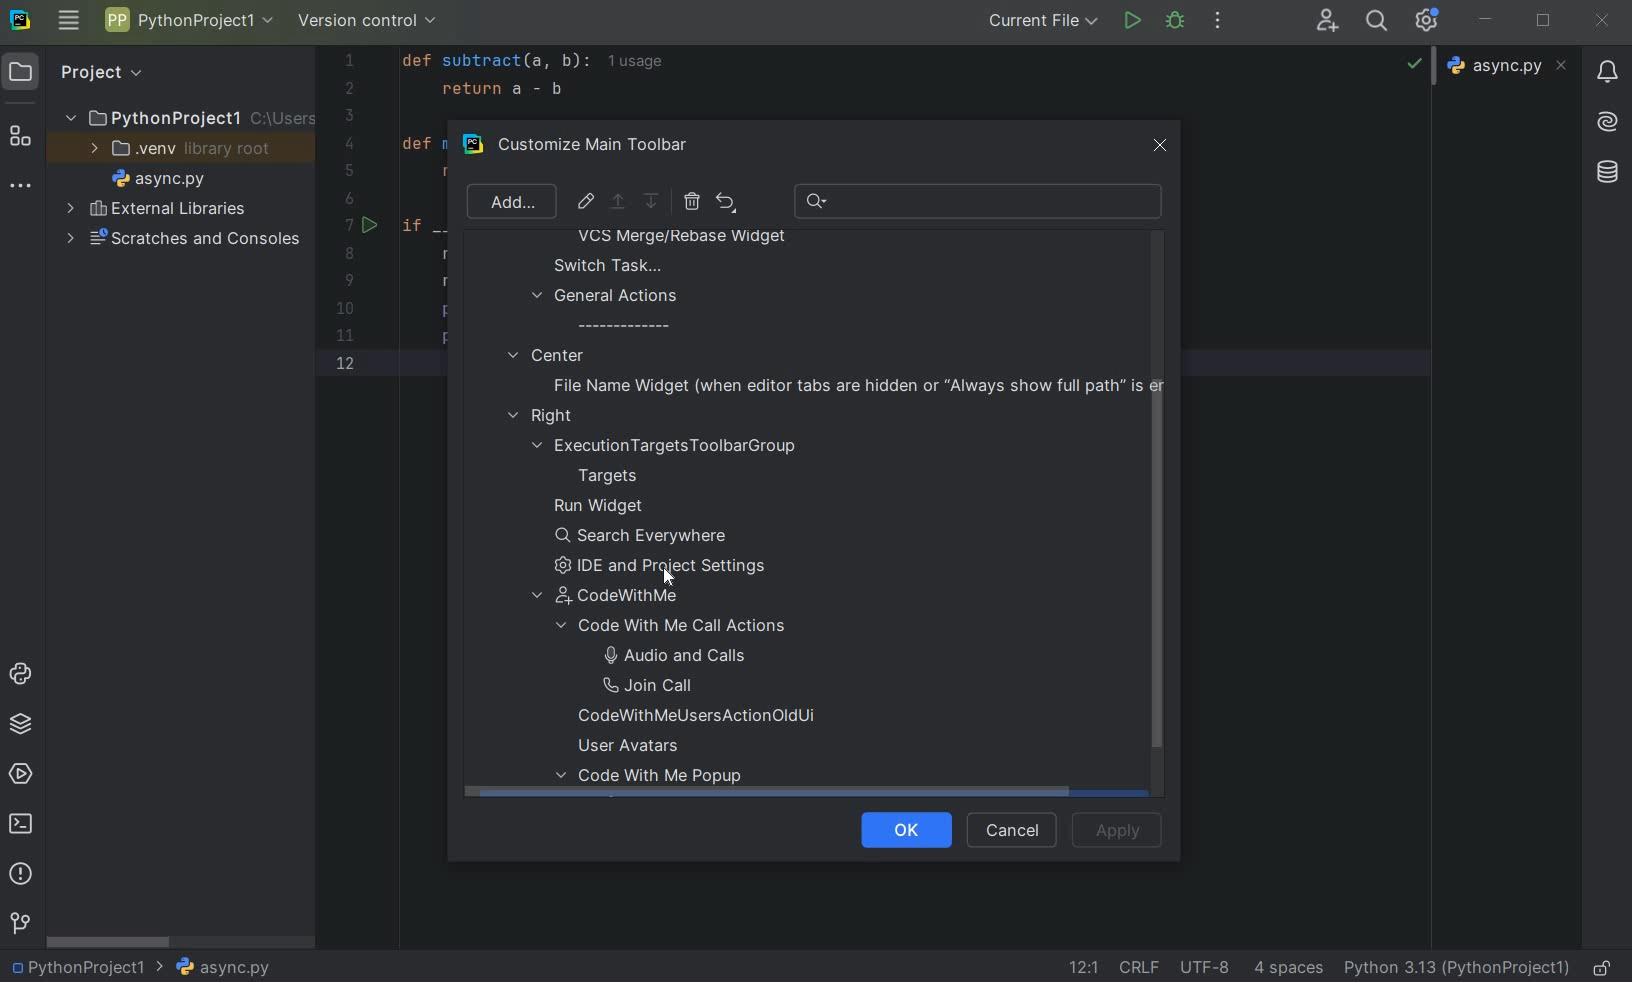  Describe the element at coordinates (697, 718) in the screenshot. I see `codewithmeusersactionolduni` at that location.